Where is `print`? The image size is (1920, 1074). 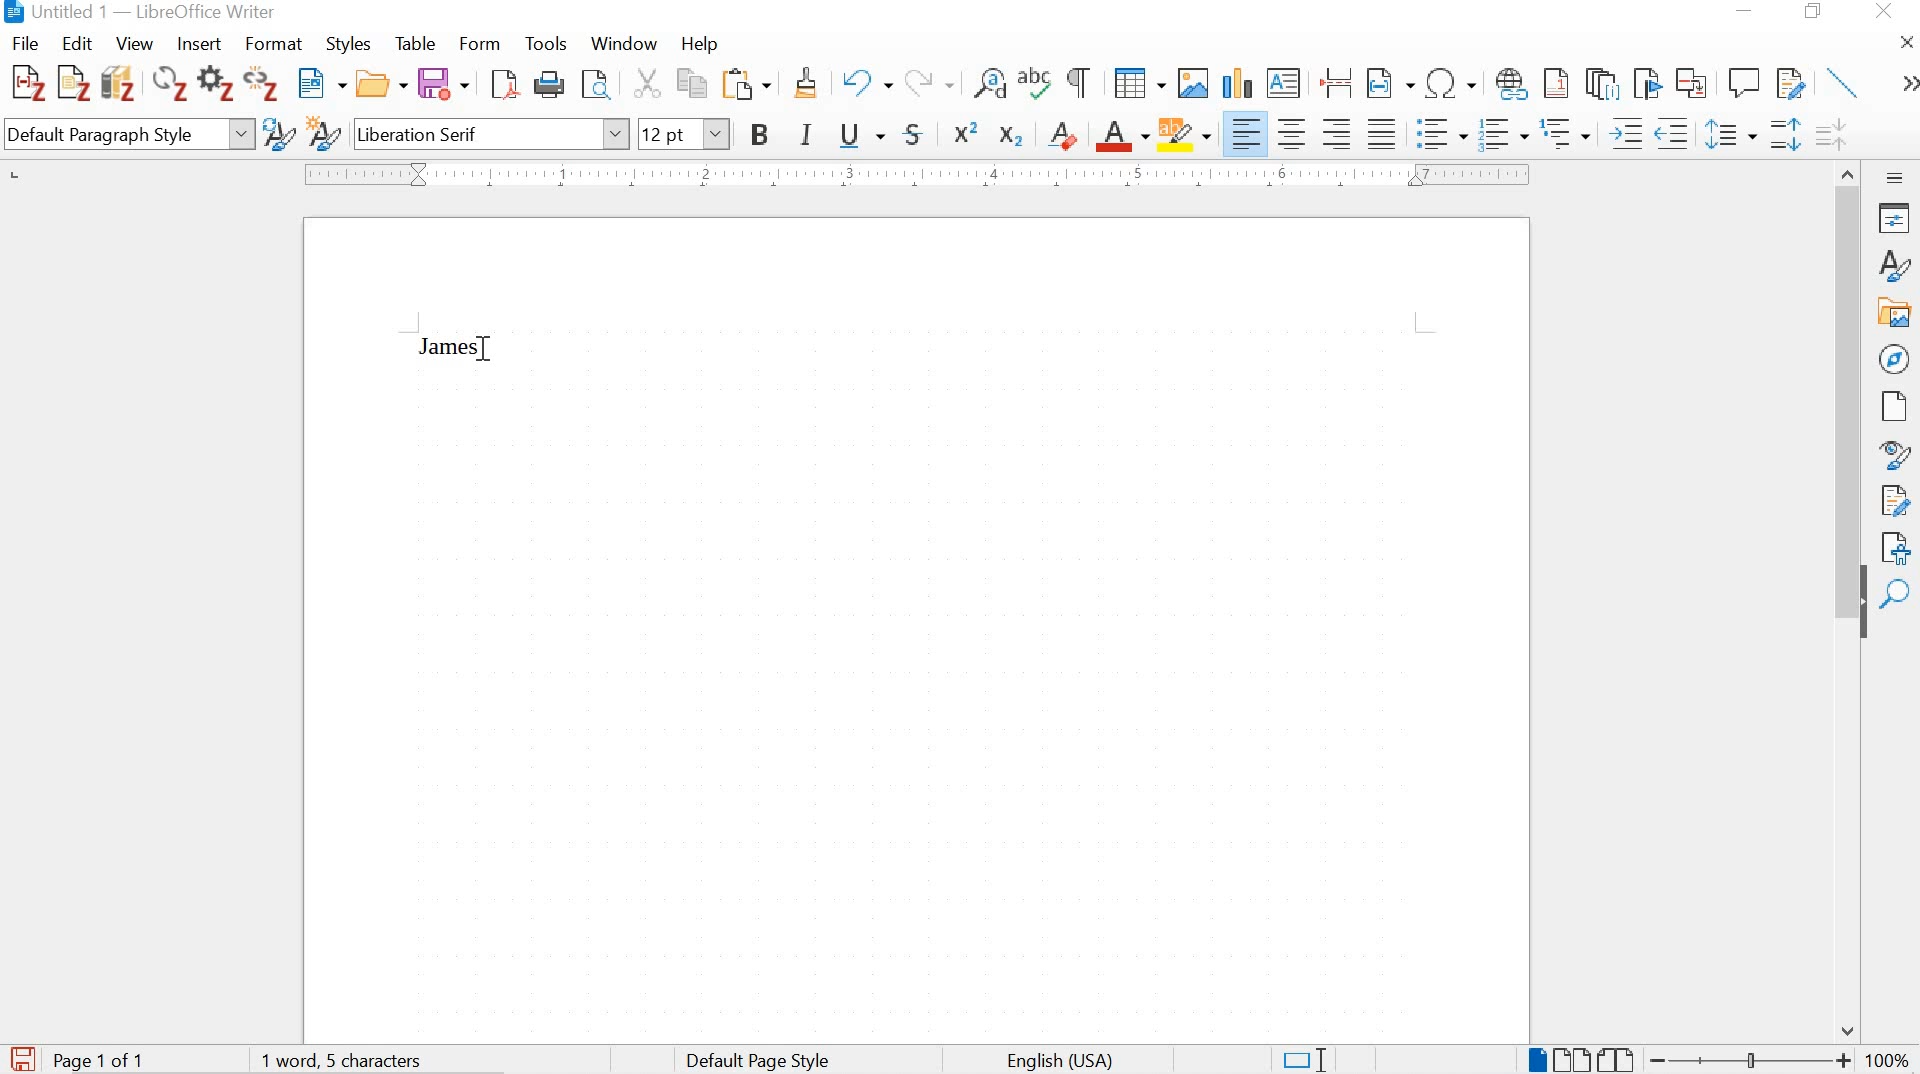 print is located at coordinates (551, 84).